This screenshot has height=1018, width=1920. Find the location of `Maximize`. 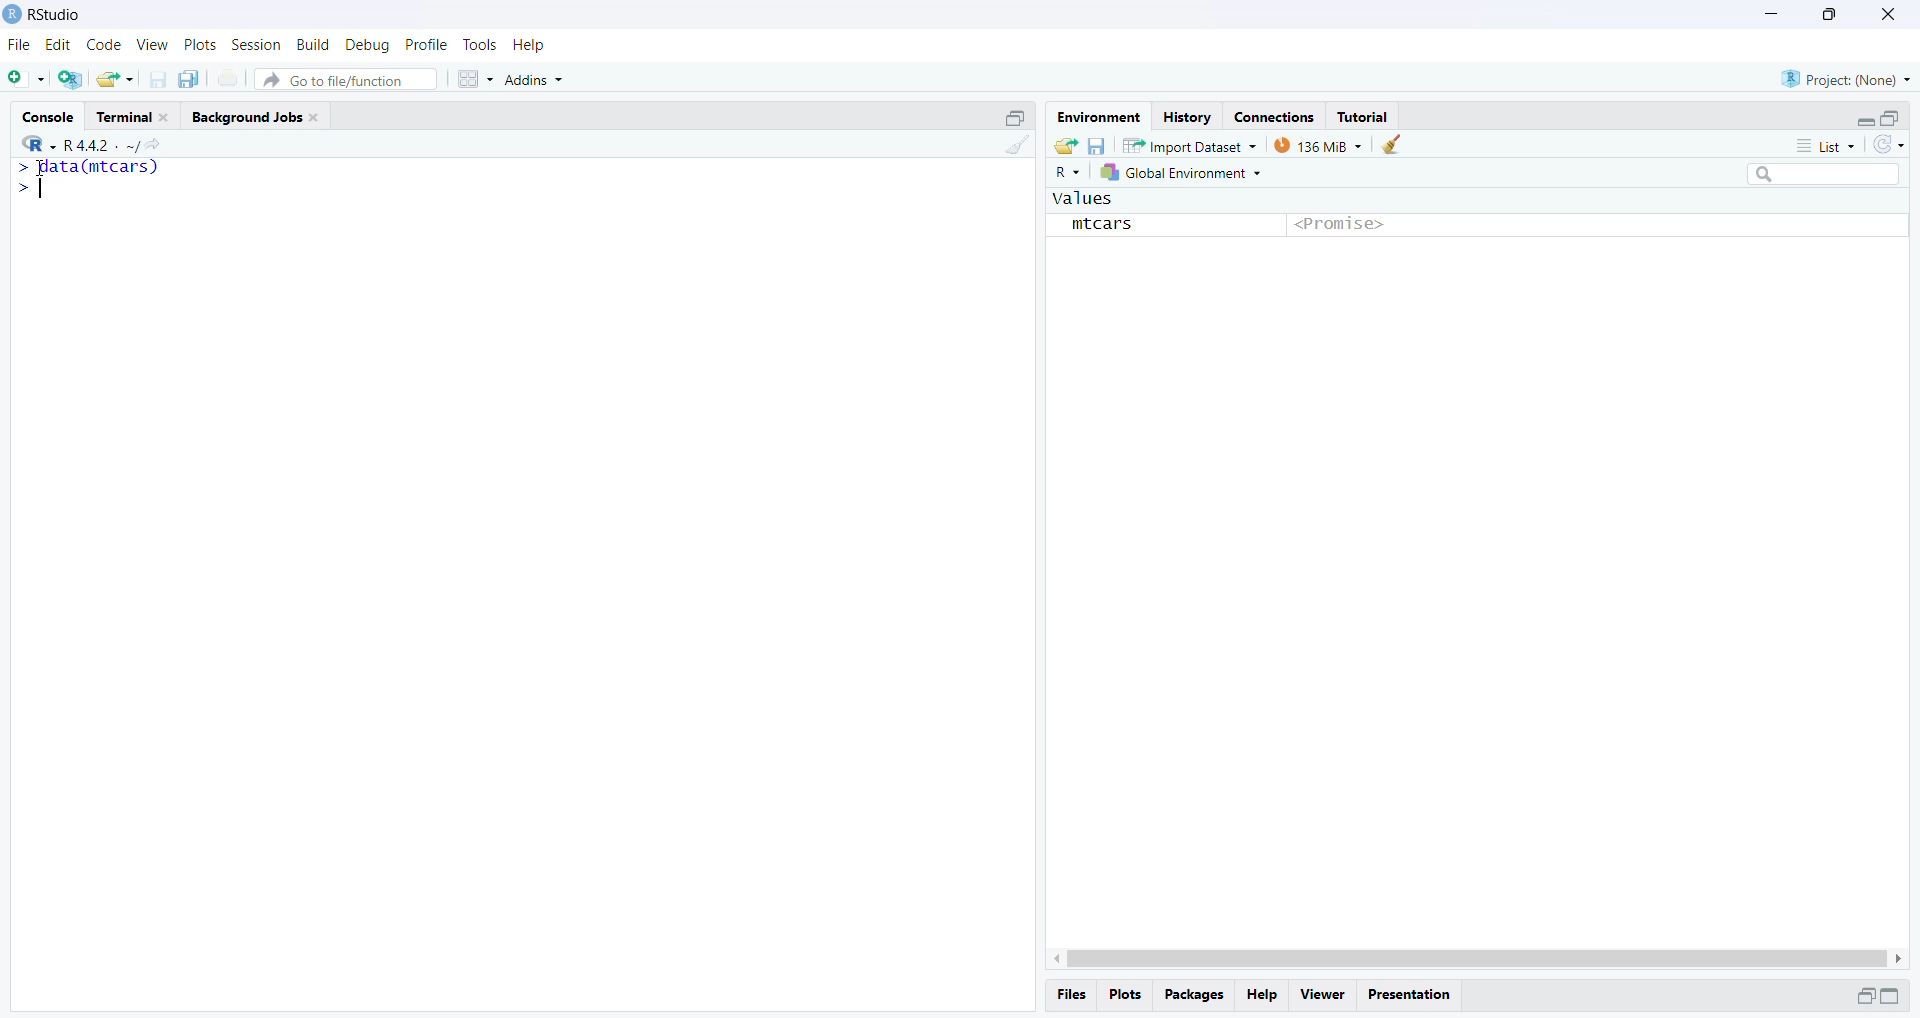

Maximize is located at coordinates (1827, 15).